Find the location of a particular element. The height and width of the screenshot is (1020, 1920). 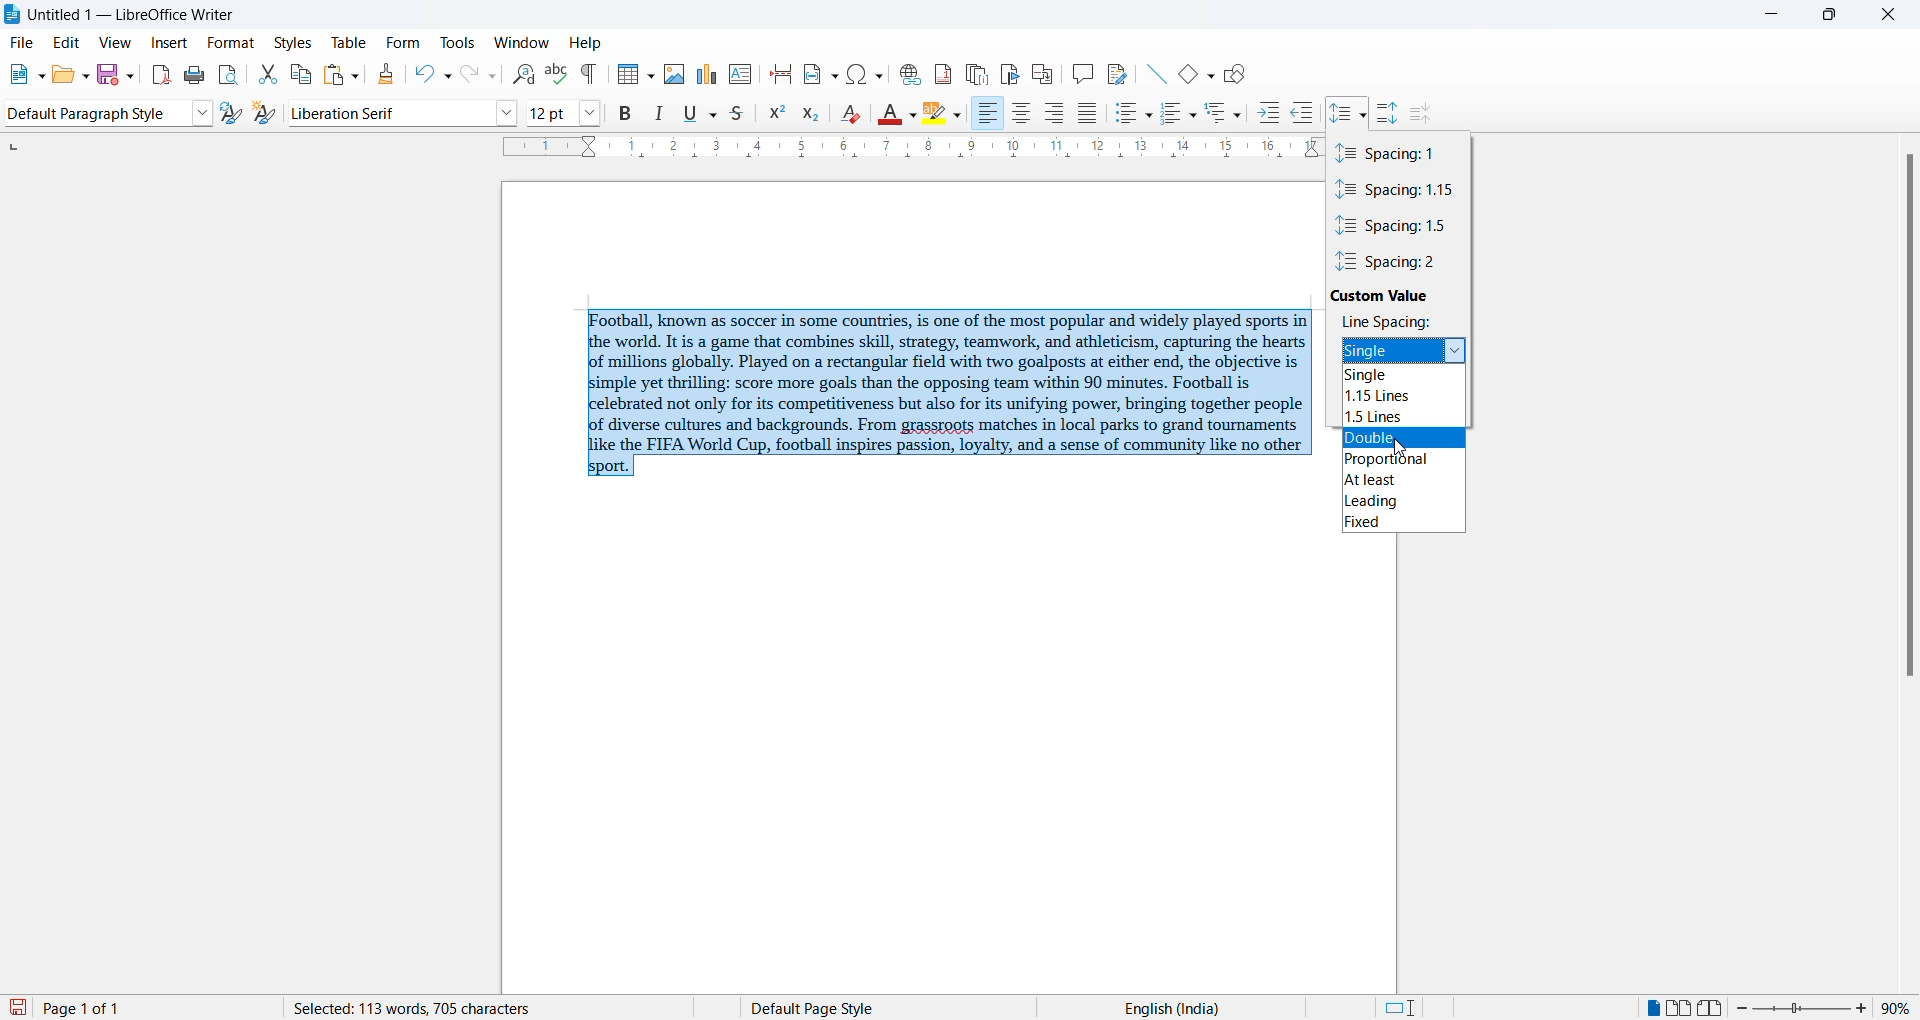

print preview is located at coordinates (231, 74).